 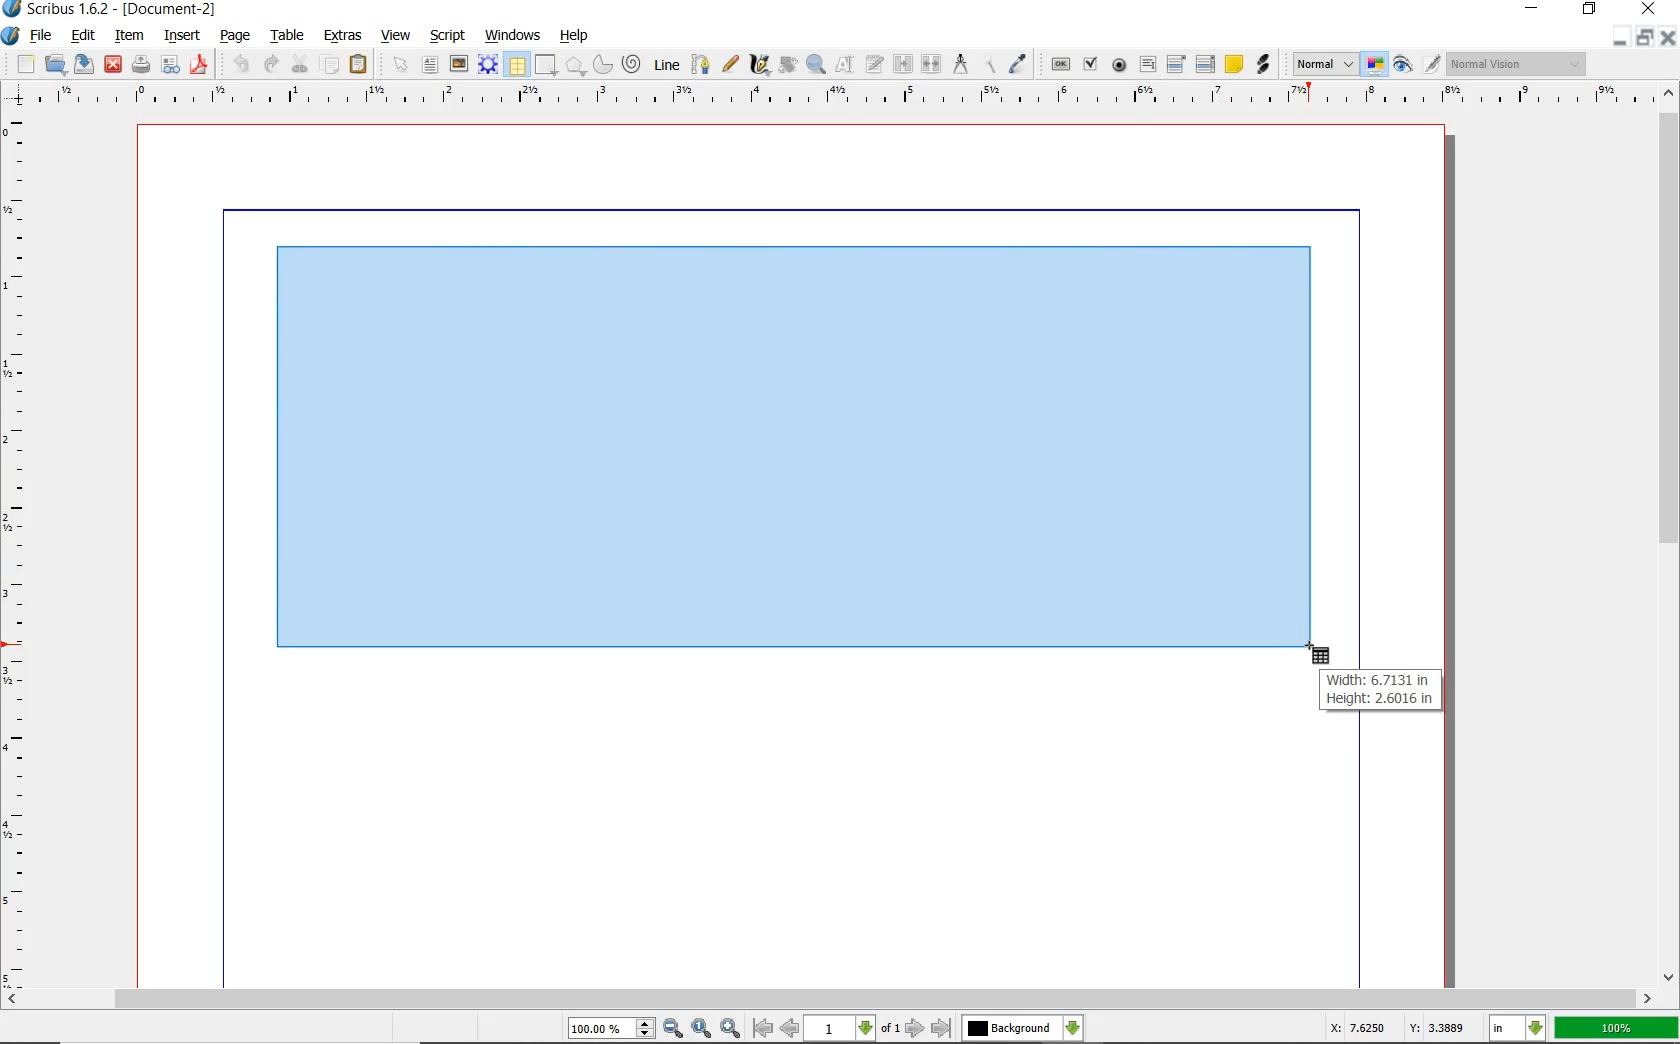 I want to click on item, so click(x=133, y=37).